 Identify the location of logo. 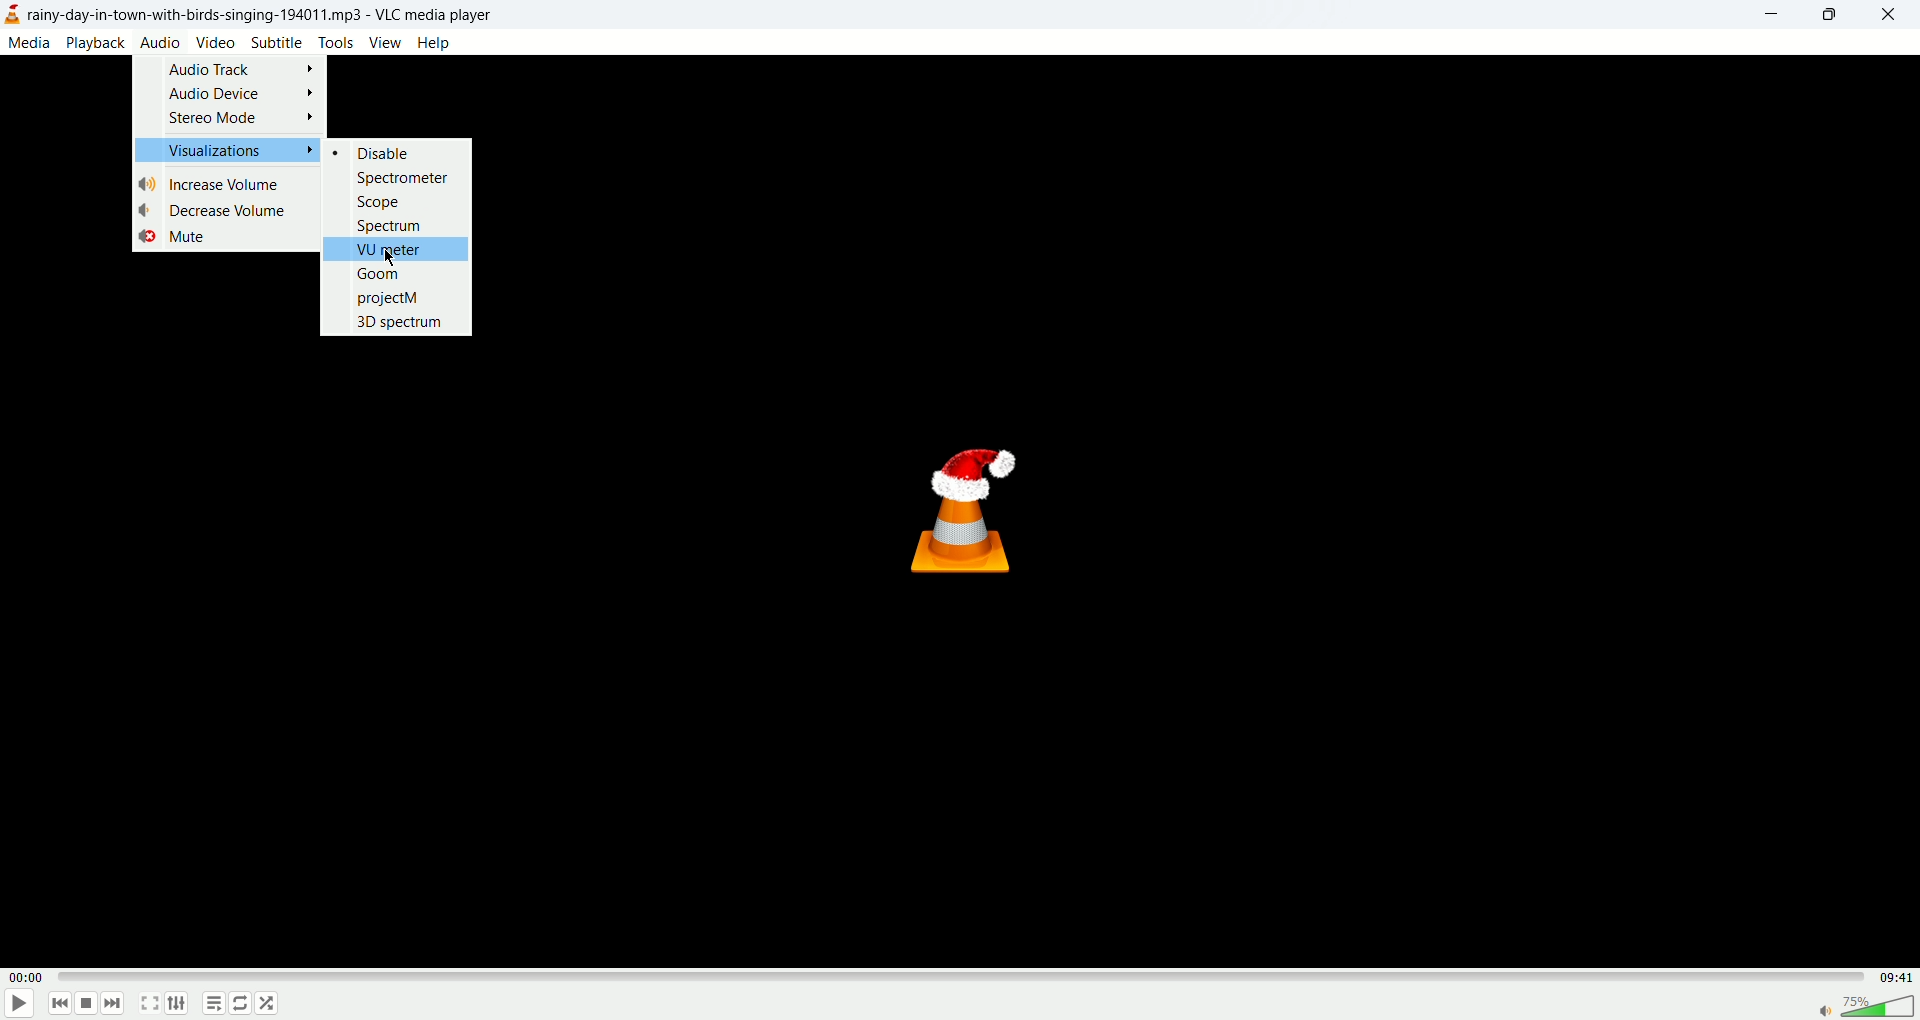
(13, 15).